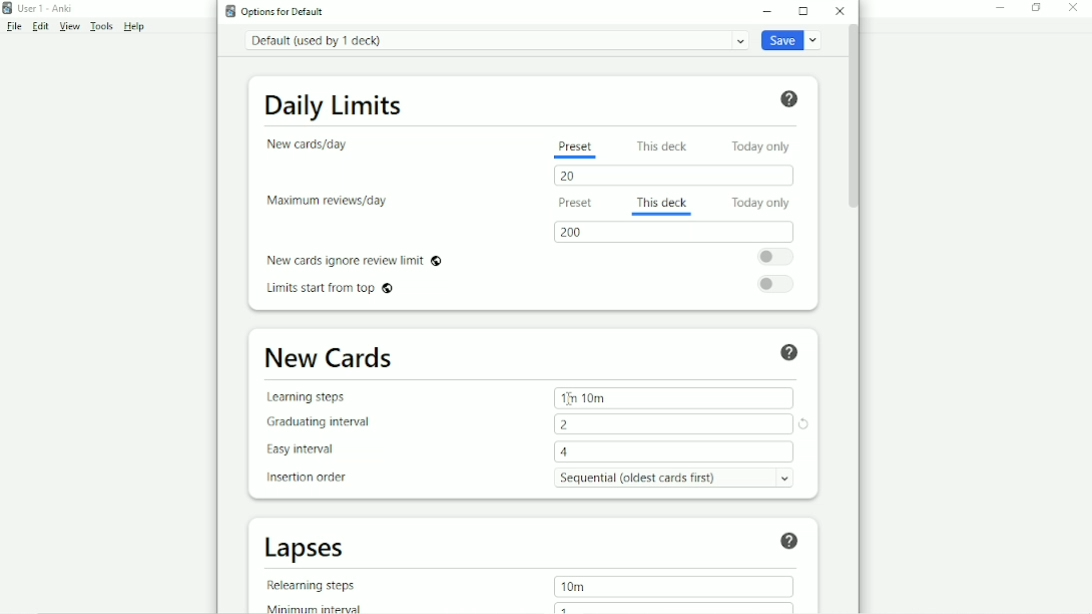 The image size is (1092, 614). What do you see at coordinates (1076, 8) in the screenshot?
I see `Close` at bounding box center [1076, 8].